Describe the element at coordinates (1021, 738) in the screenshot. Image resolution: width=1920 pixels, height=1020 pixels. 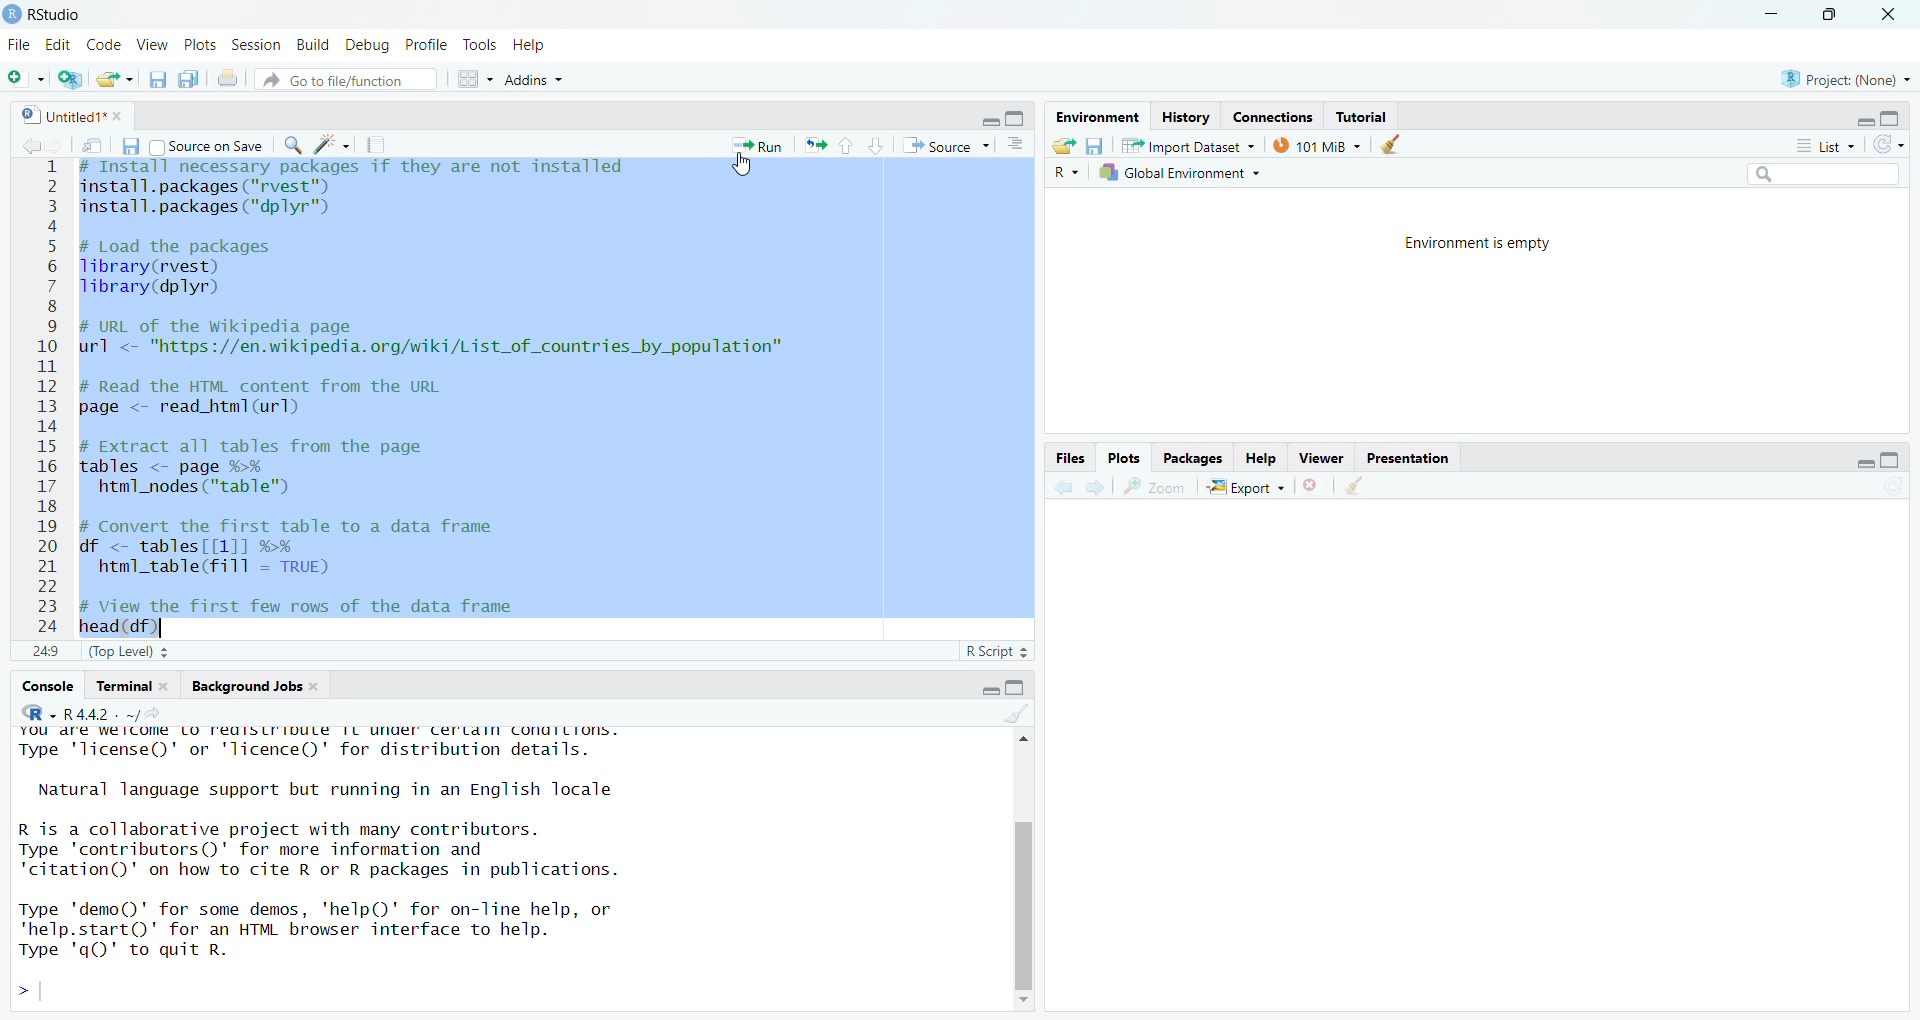
I see `scroll up` at that location.